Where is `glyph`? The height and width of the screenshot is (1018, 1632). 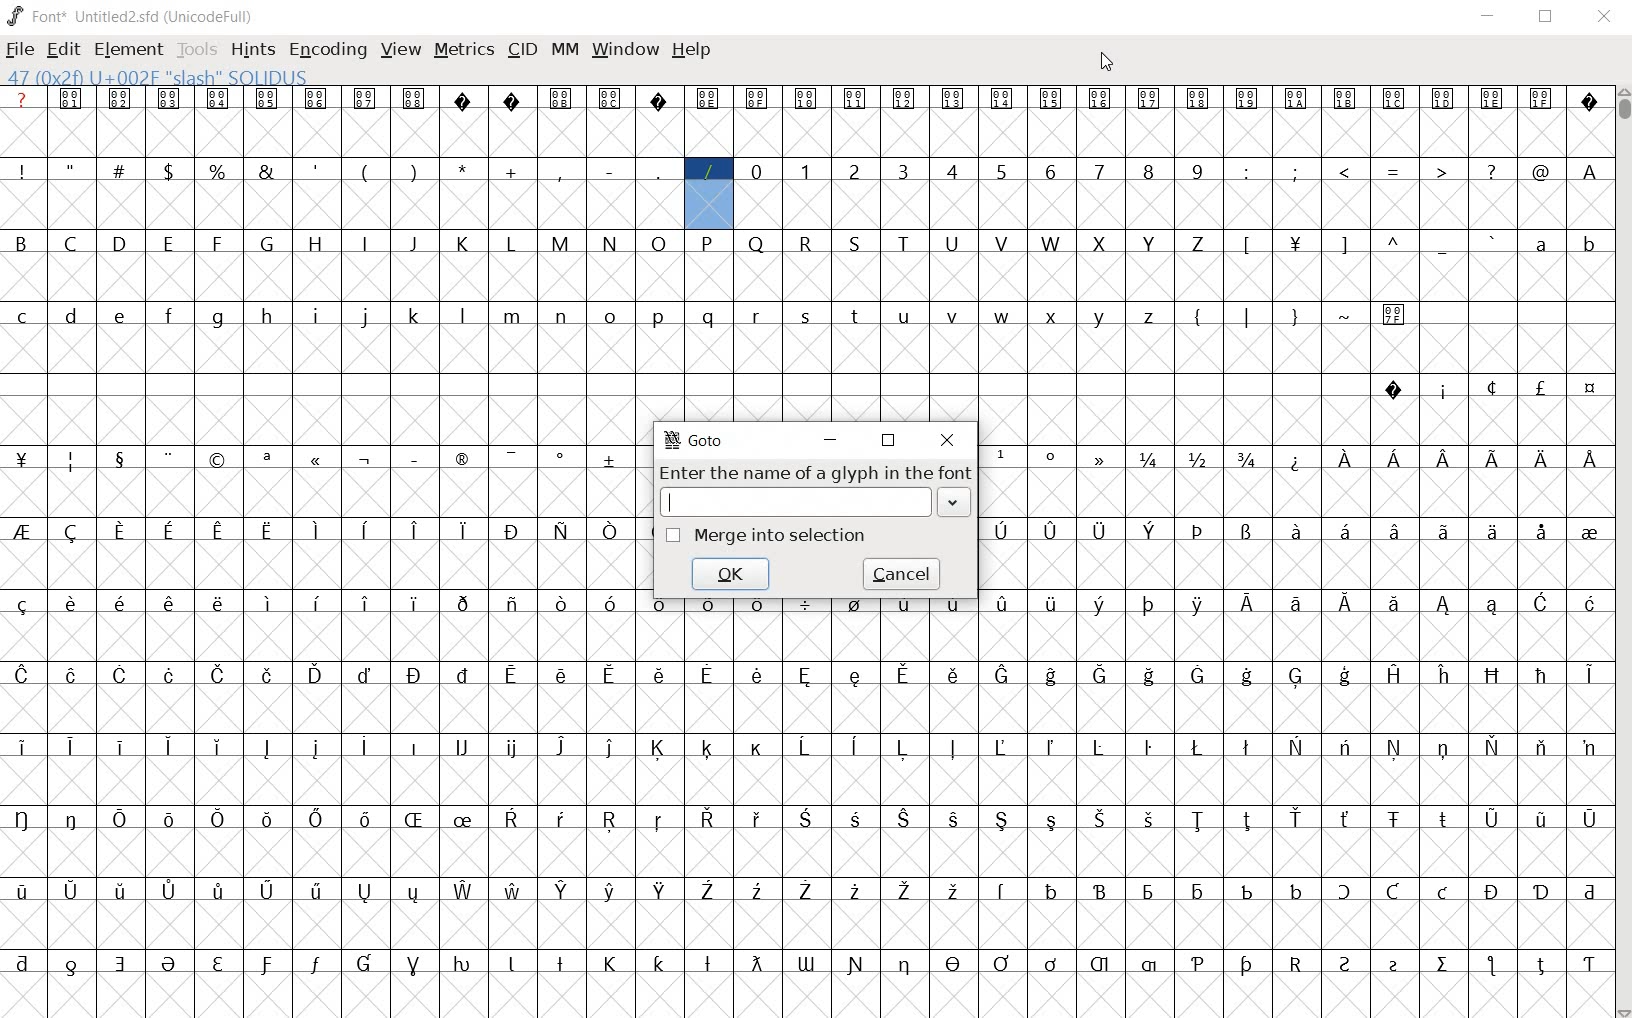
glyph is located at coordinates (414, 966).